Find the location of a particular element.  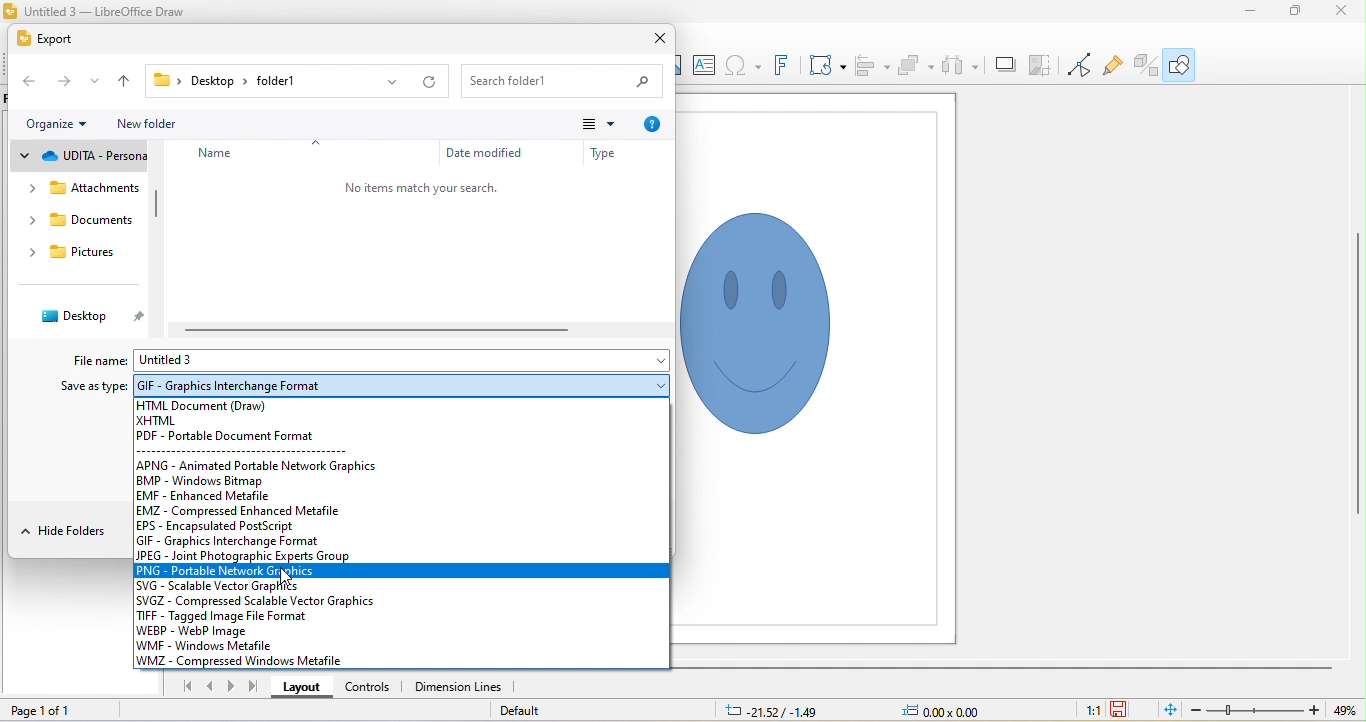

controls is located at coordinates (370, 687).